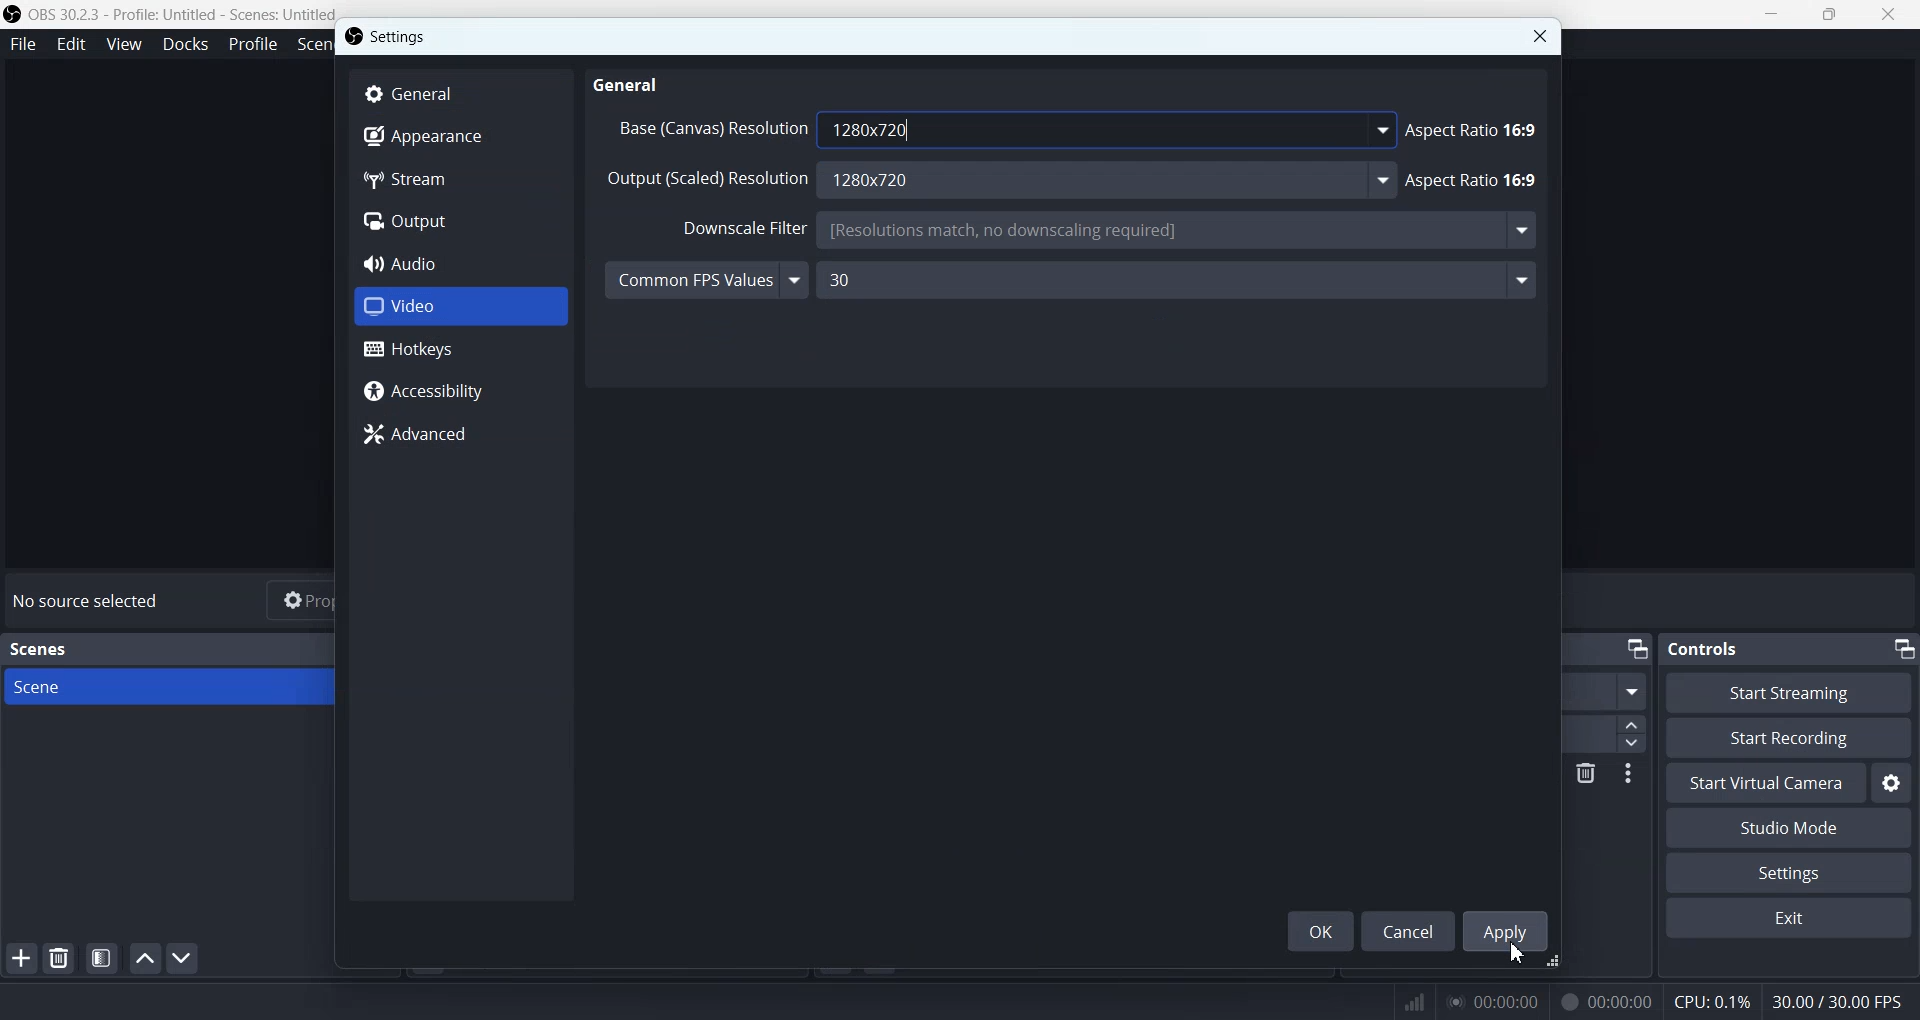  What do you see at coordinates (1404, 1000) in the screenshot?
I see `Signals` at bounding box center [1404, 1000].